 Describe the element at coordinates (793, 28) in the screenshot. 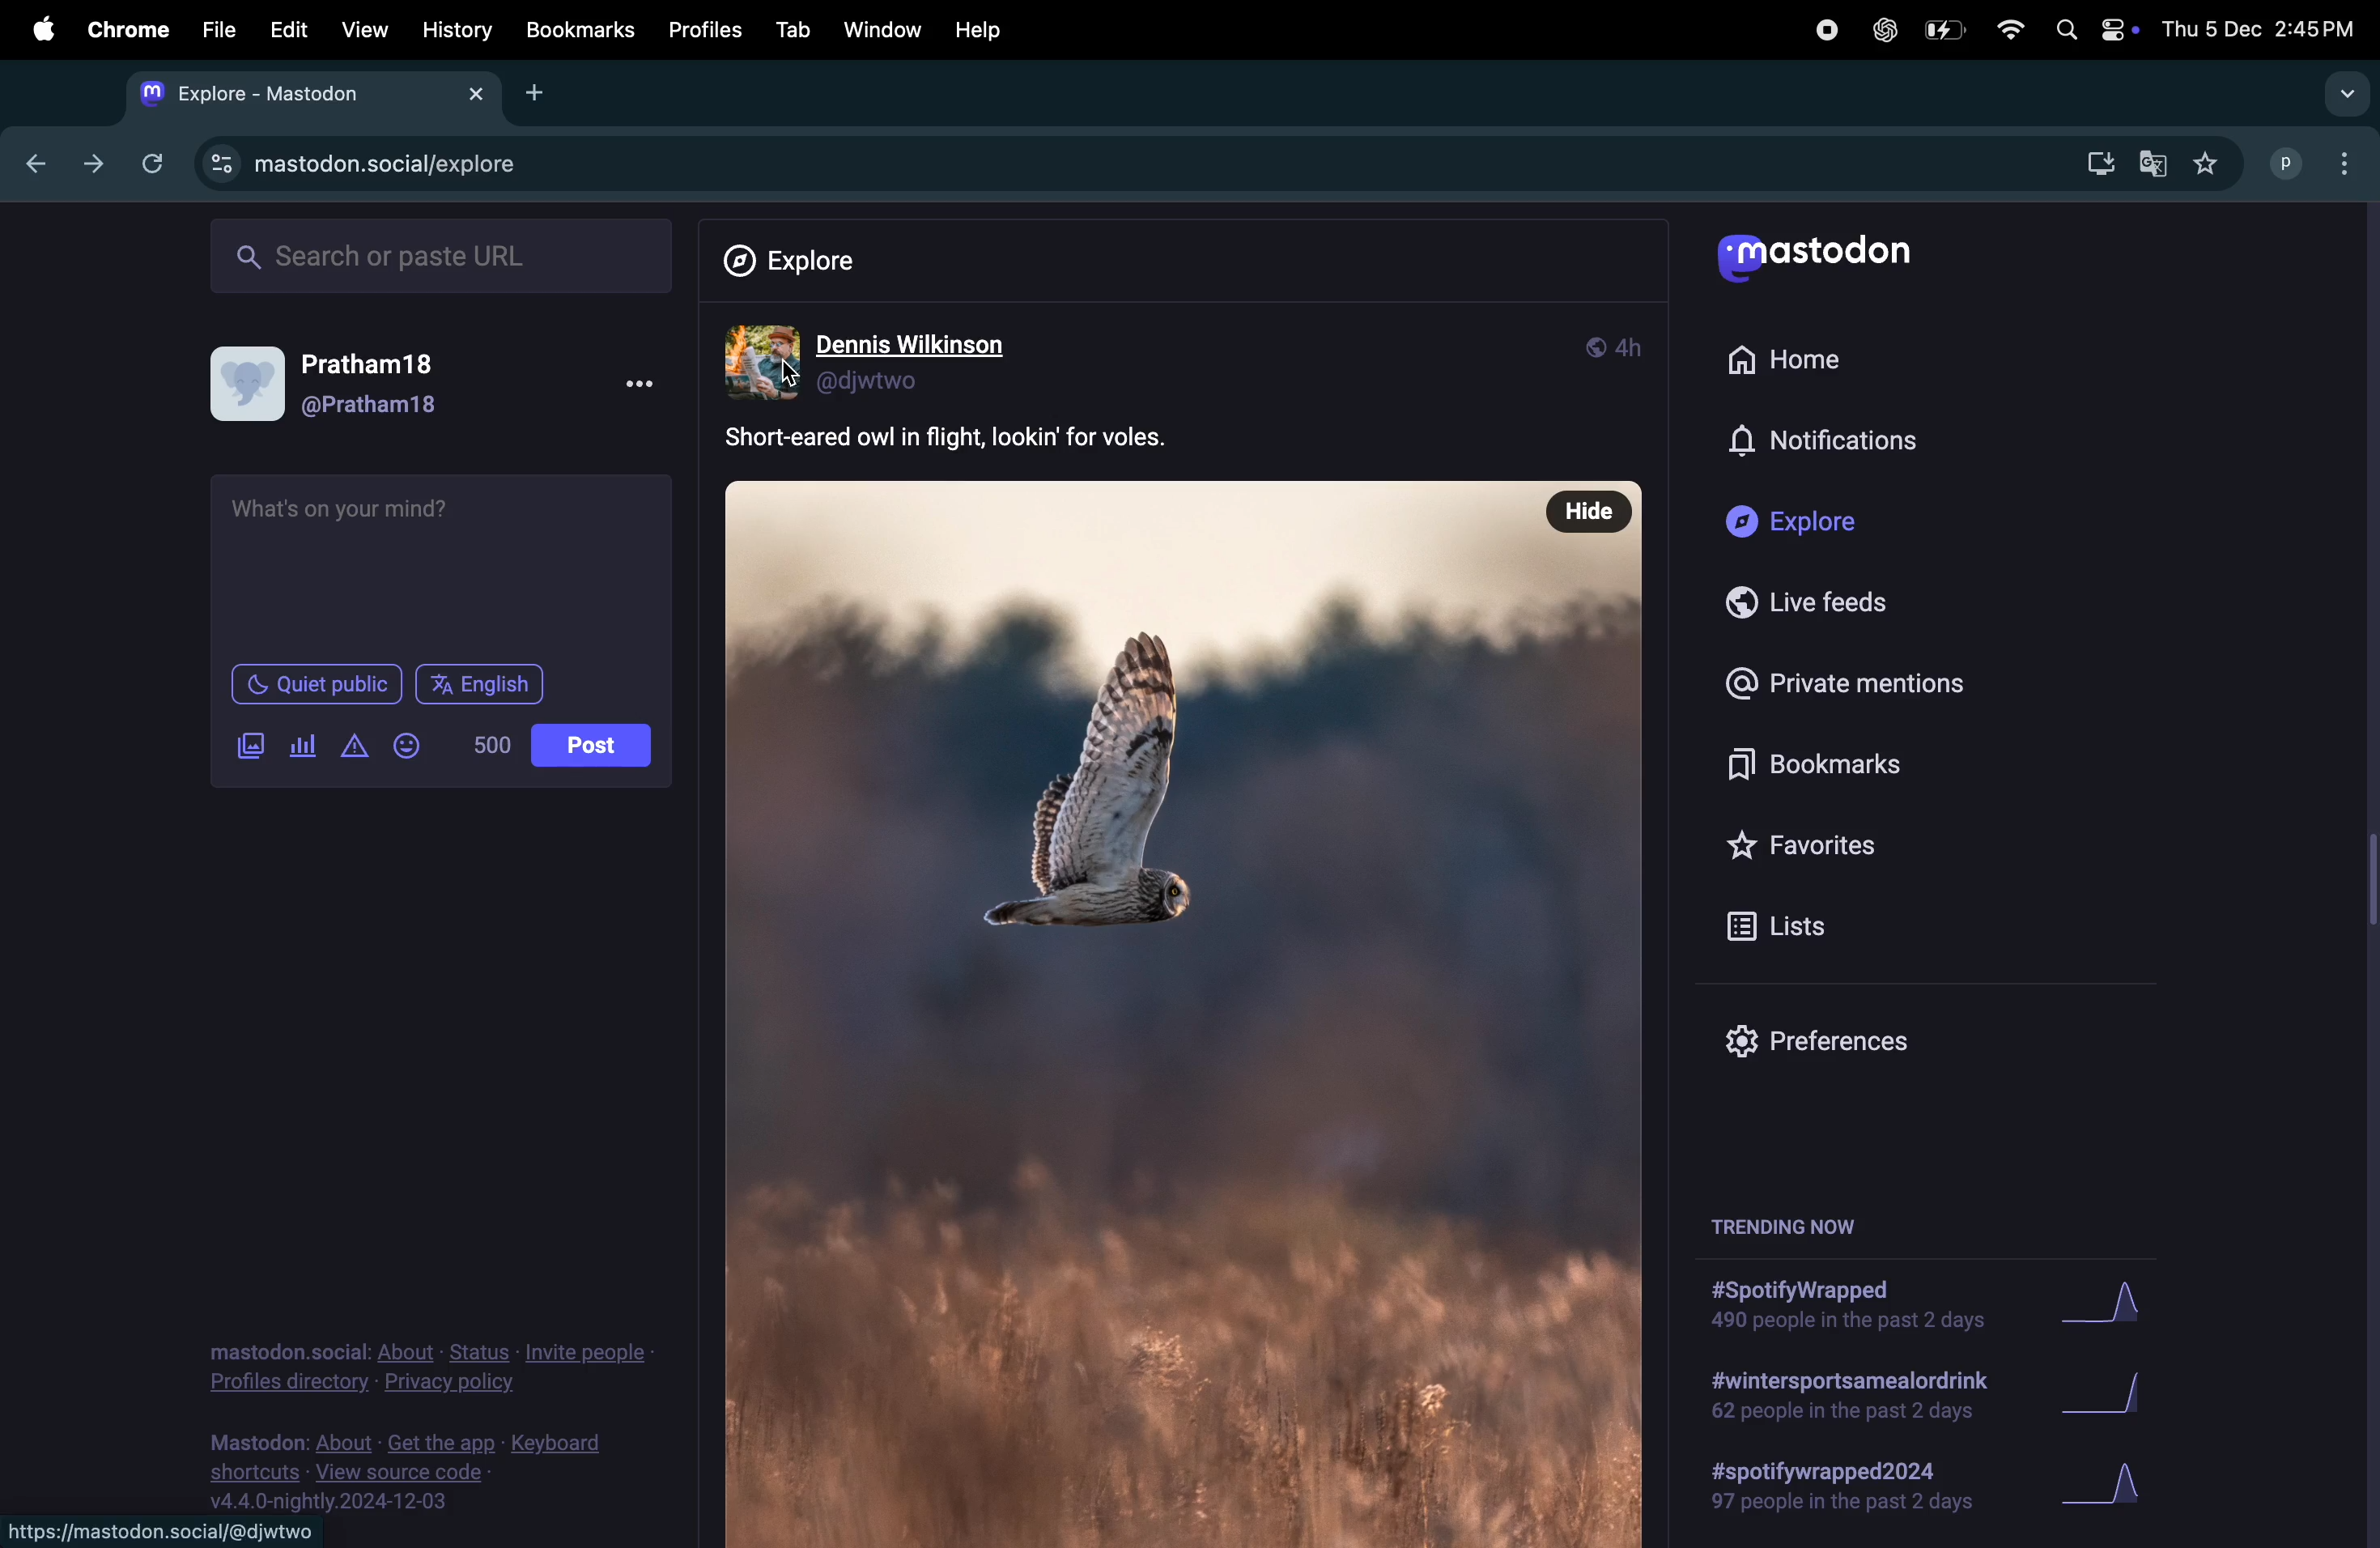

I see `tab` at that location.